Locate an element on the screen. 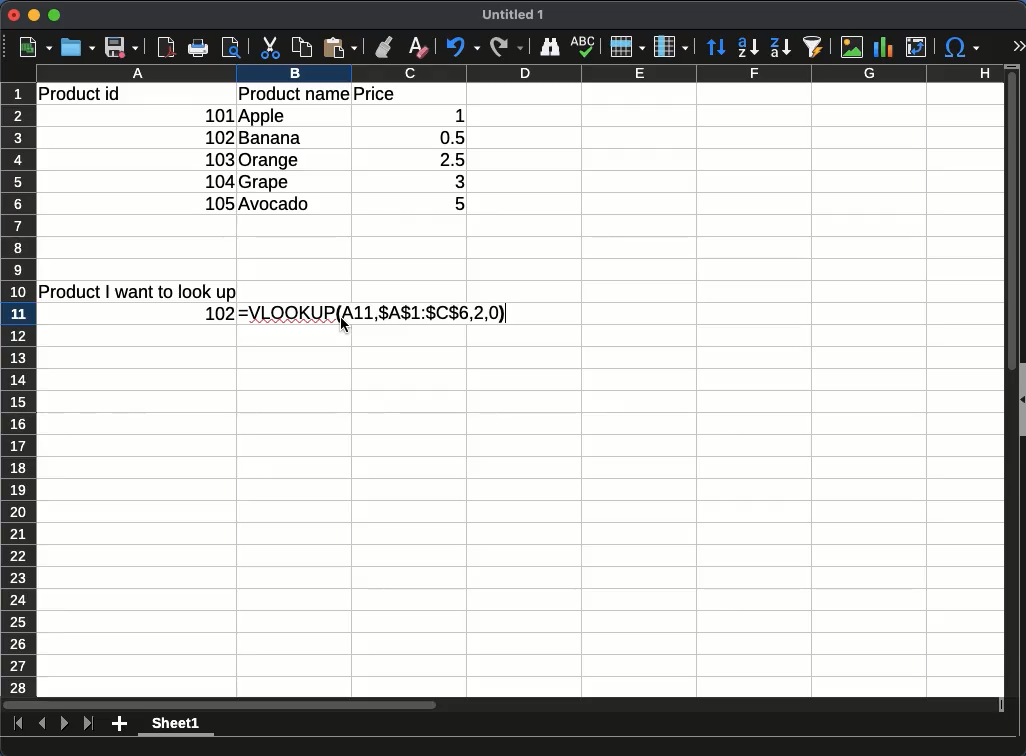 The width and height of the screenshot is (1026, 756). last sheet is located at coordinates (90, 724).